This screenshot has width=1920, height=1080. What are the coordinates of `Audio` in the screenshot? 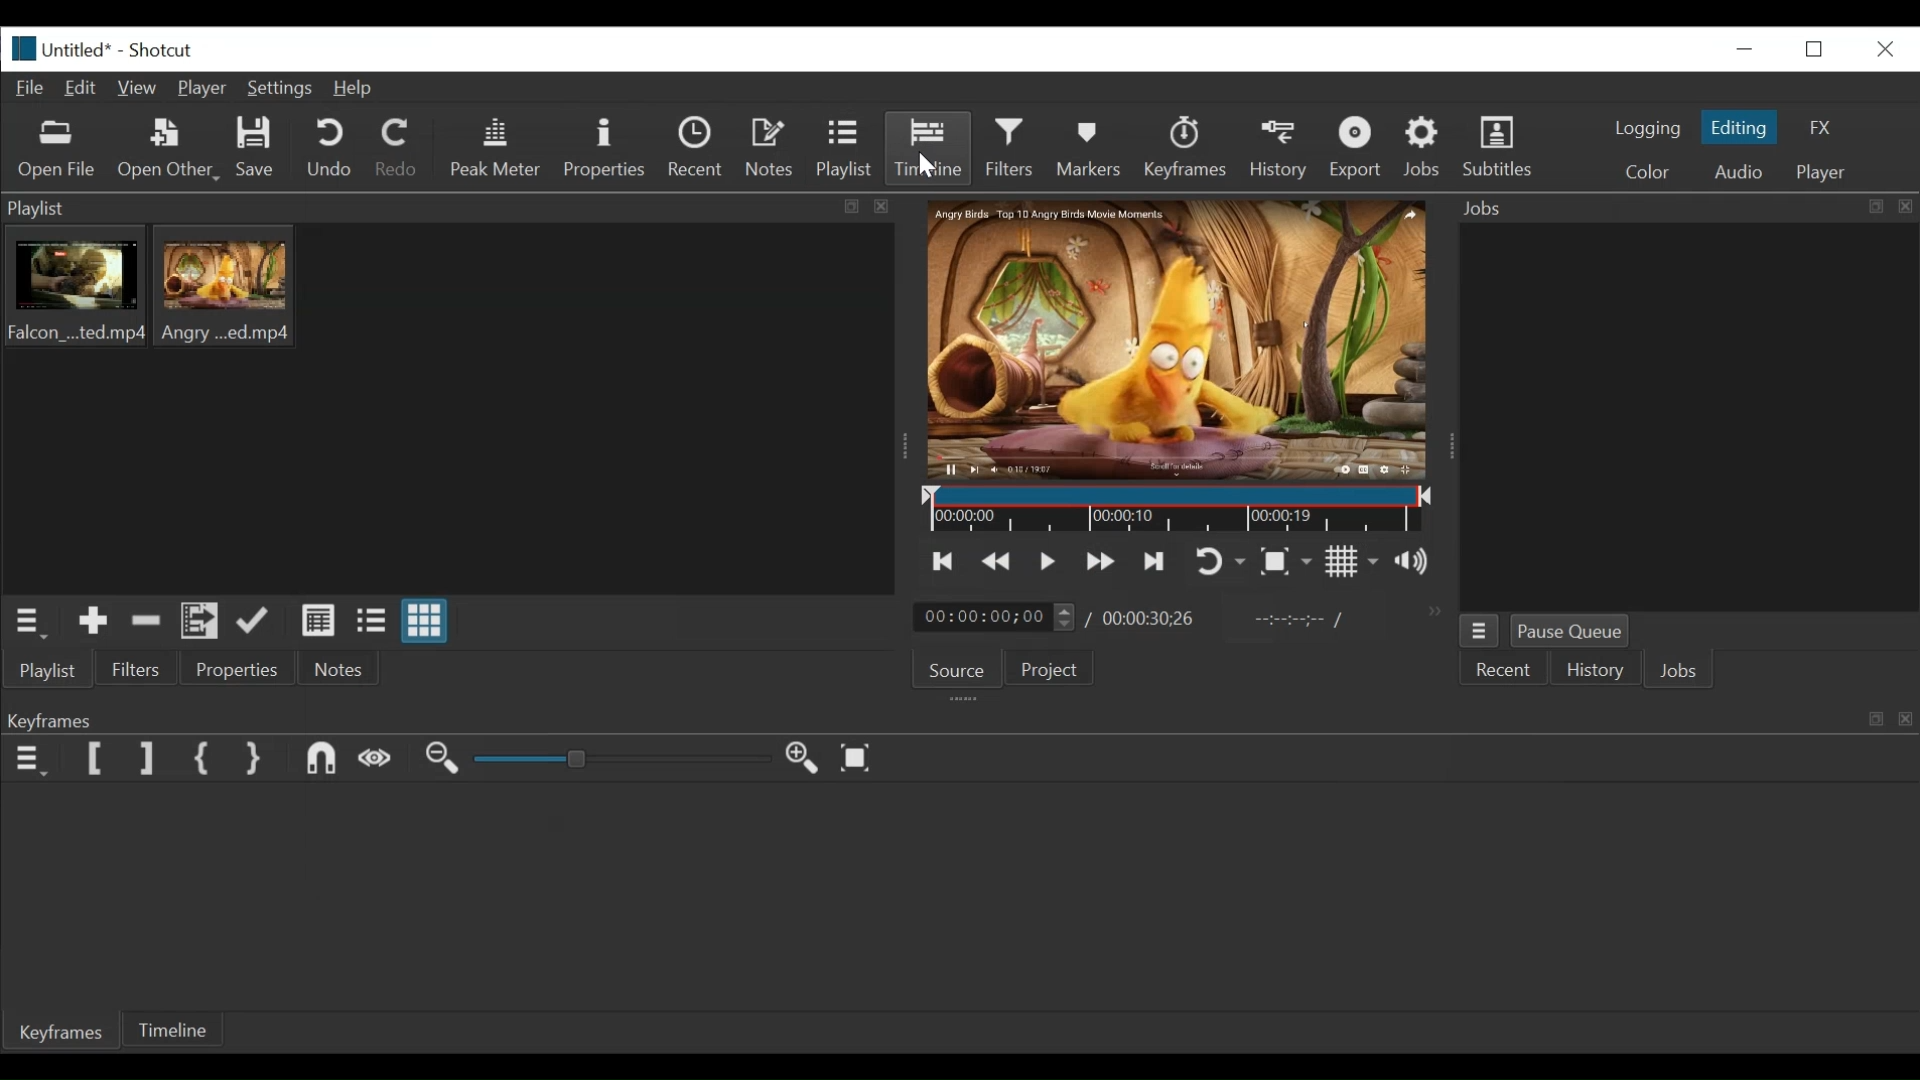 It's located at (1737, 172).